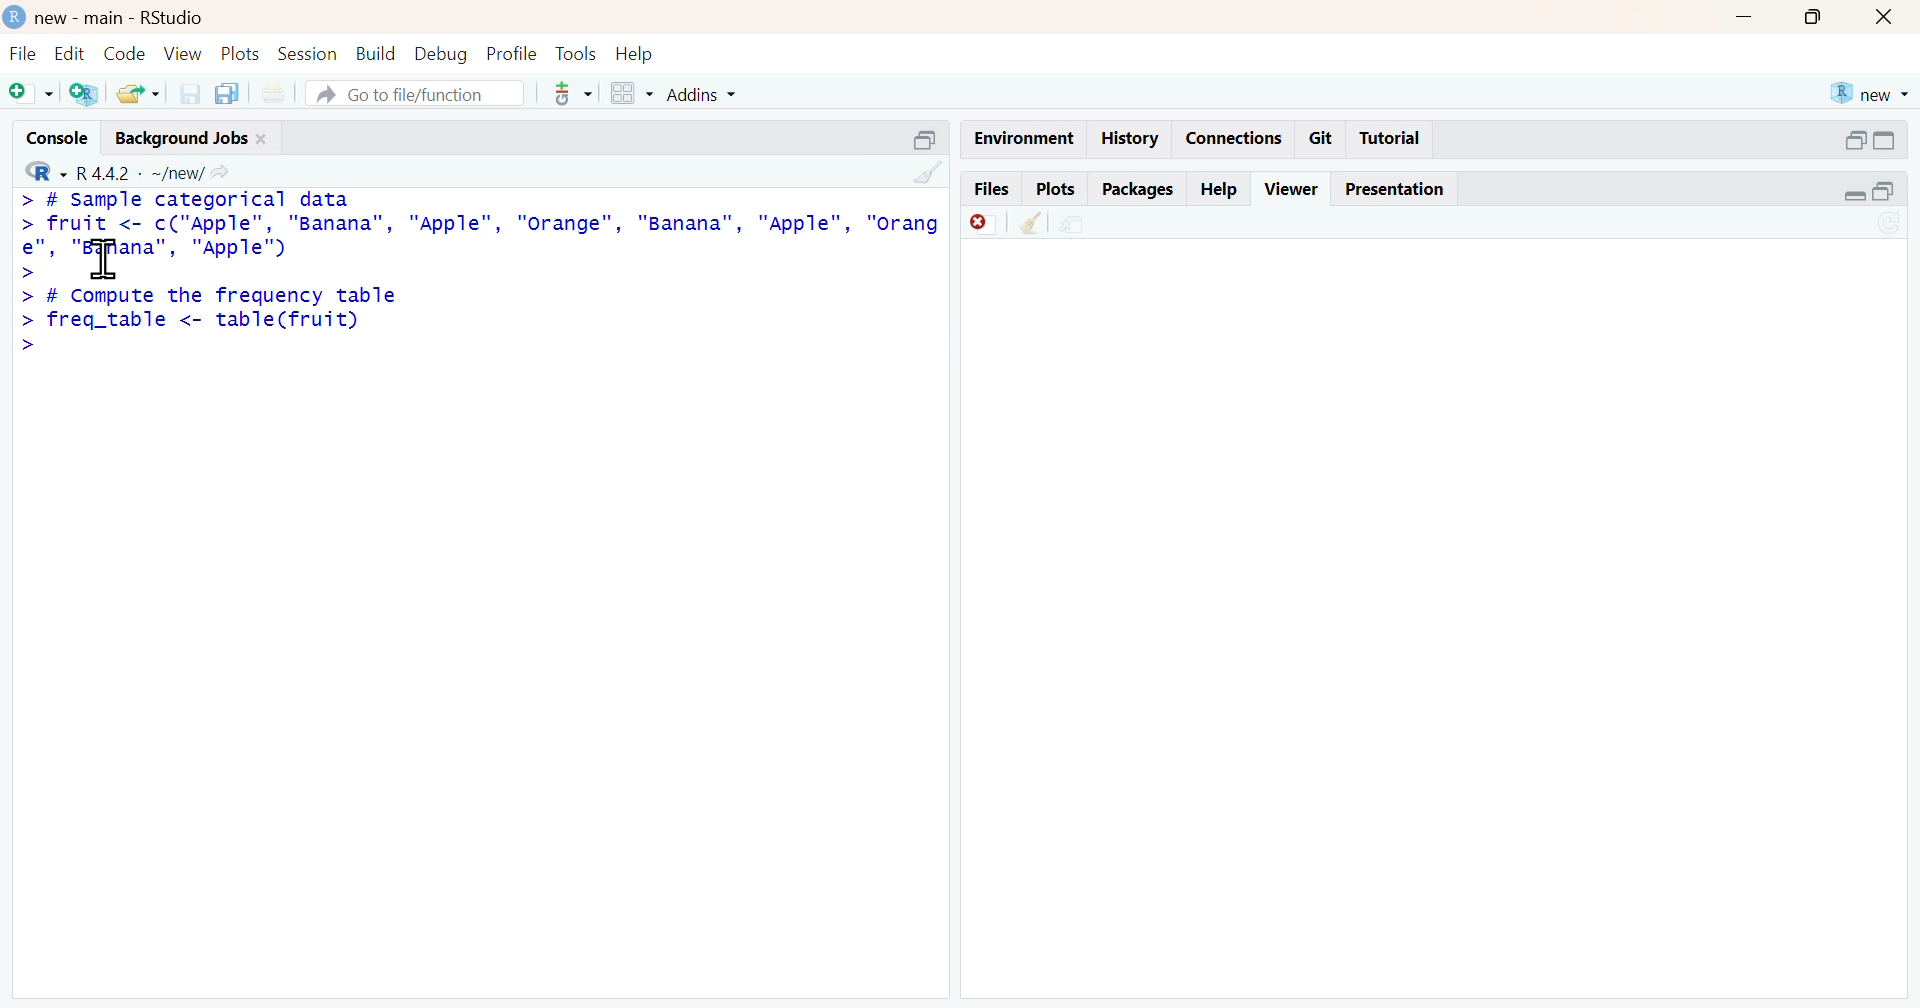 This screenshot has width=1920, height=1008. What do you see at coordinates (633, 53) in the screenshot?
I see `help` at bounding box center [633, 53].